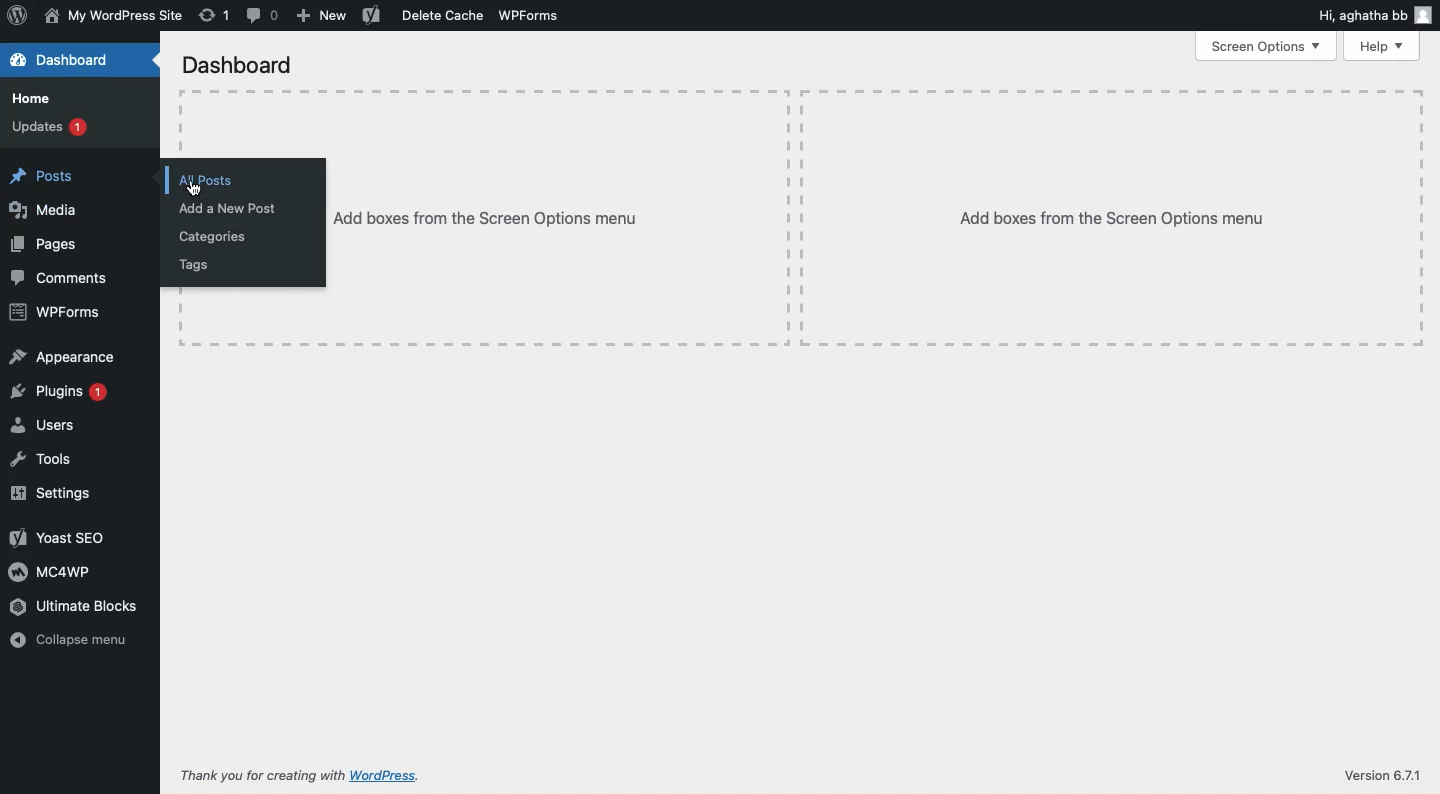 The image size is (1440, 794). I want to click on Revision, so click(215, 17).